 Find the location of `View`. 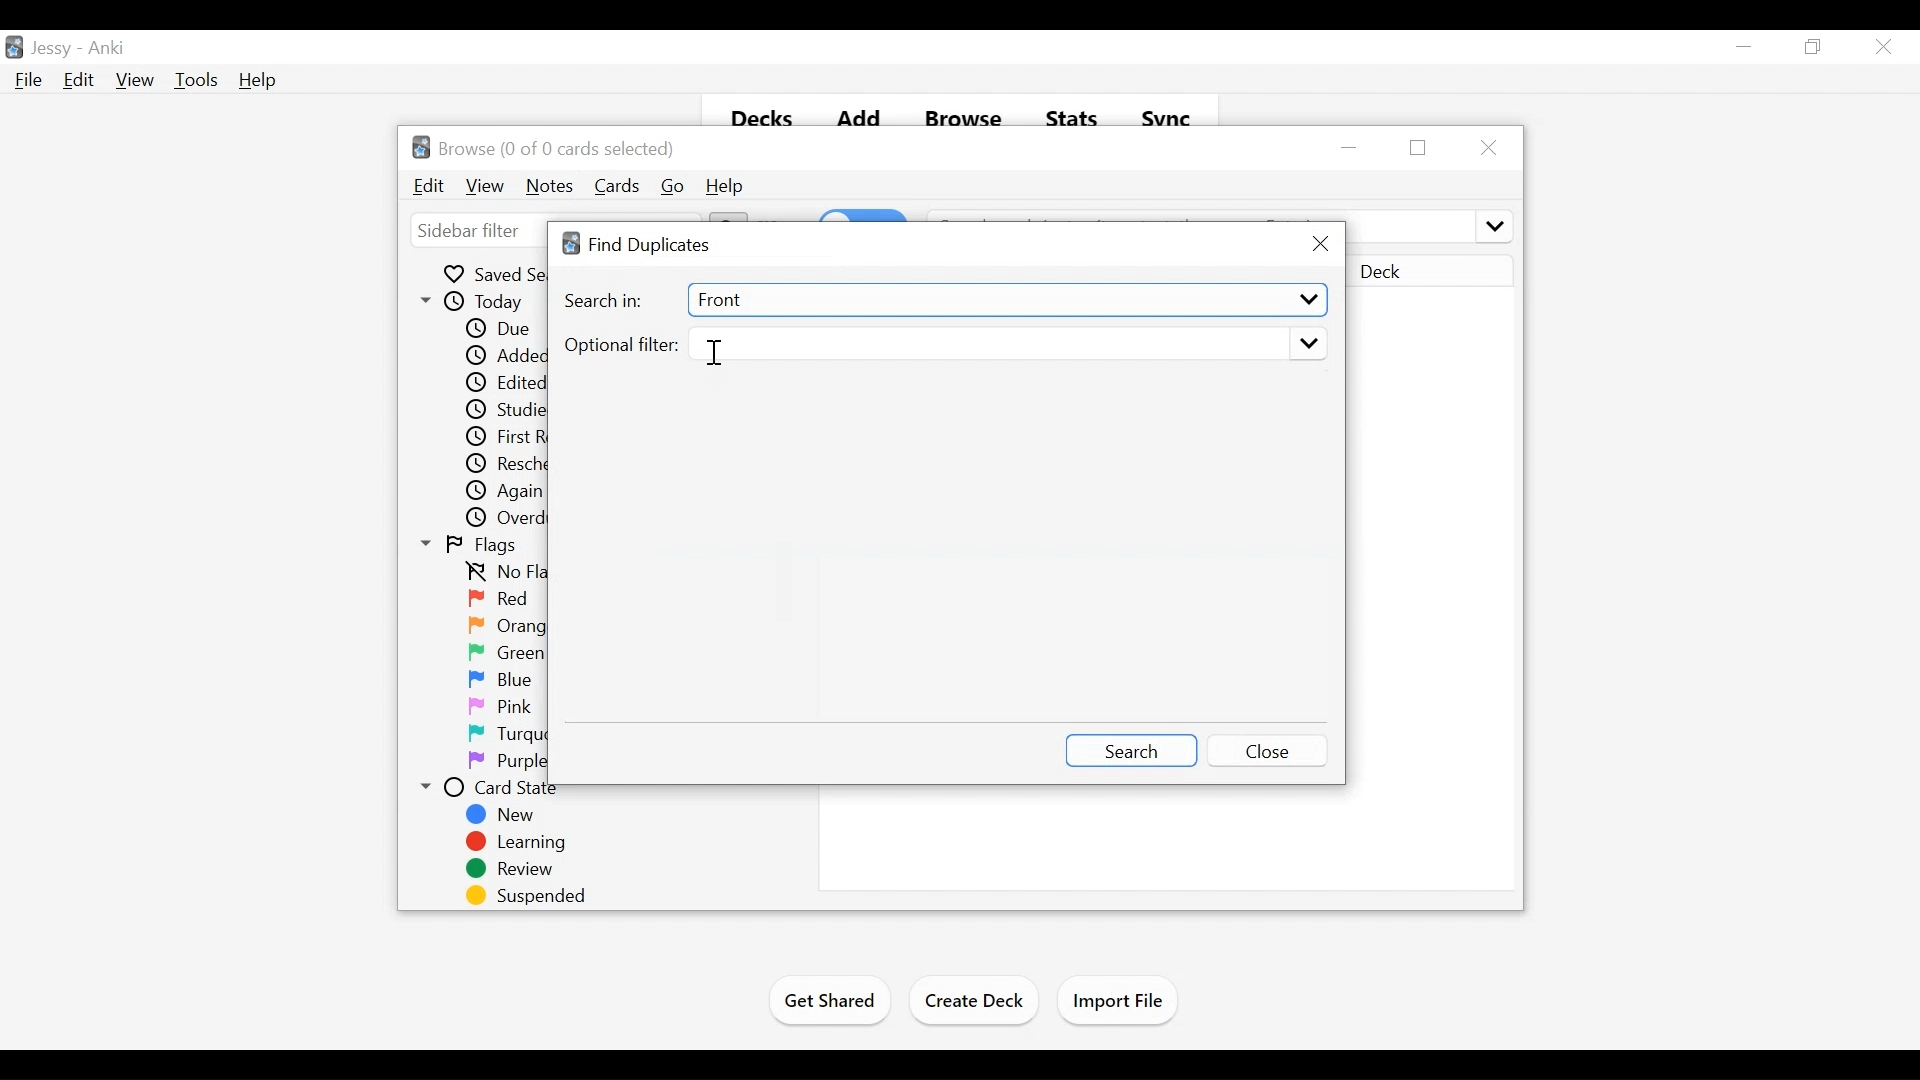

View is located at coordinates (135, 80).